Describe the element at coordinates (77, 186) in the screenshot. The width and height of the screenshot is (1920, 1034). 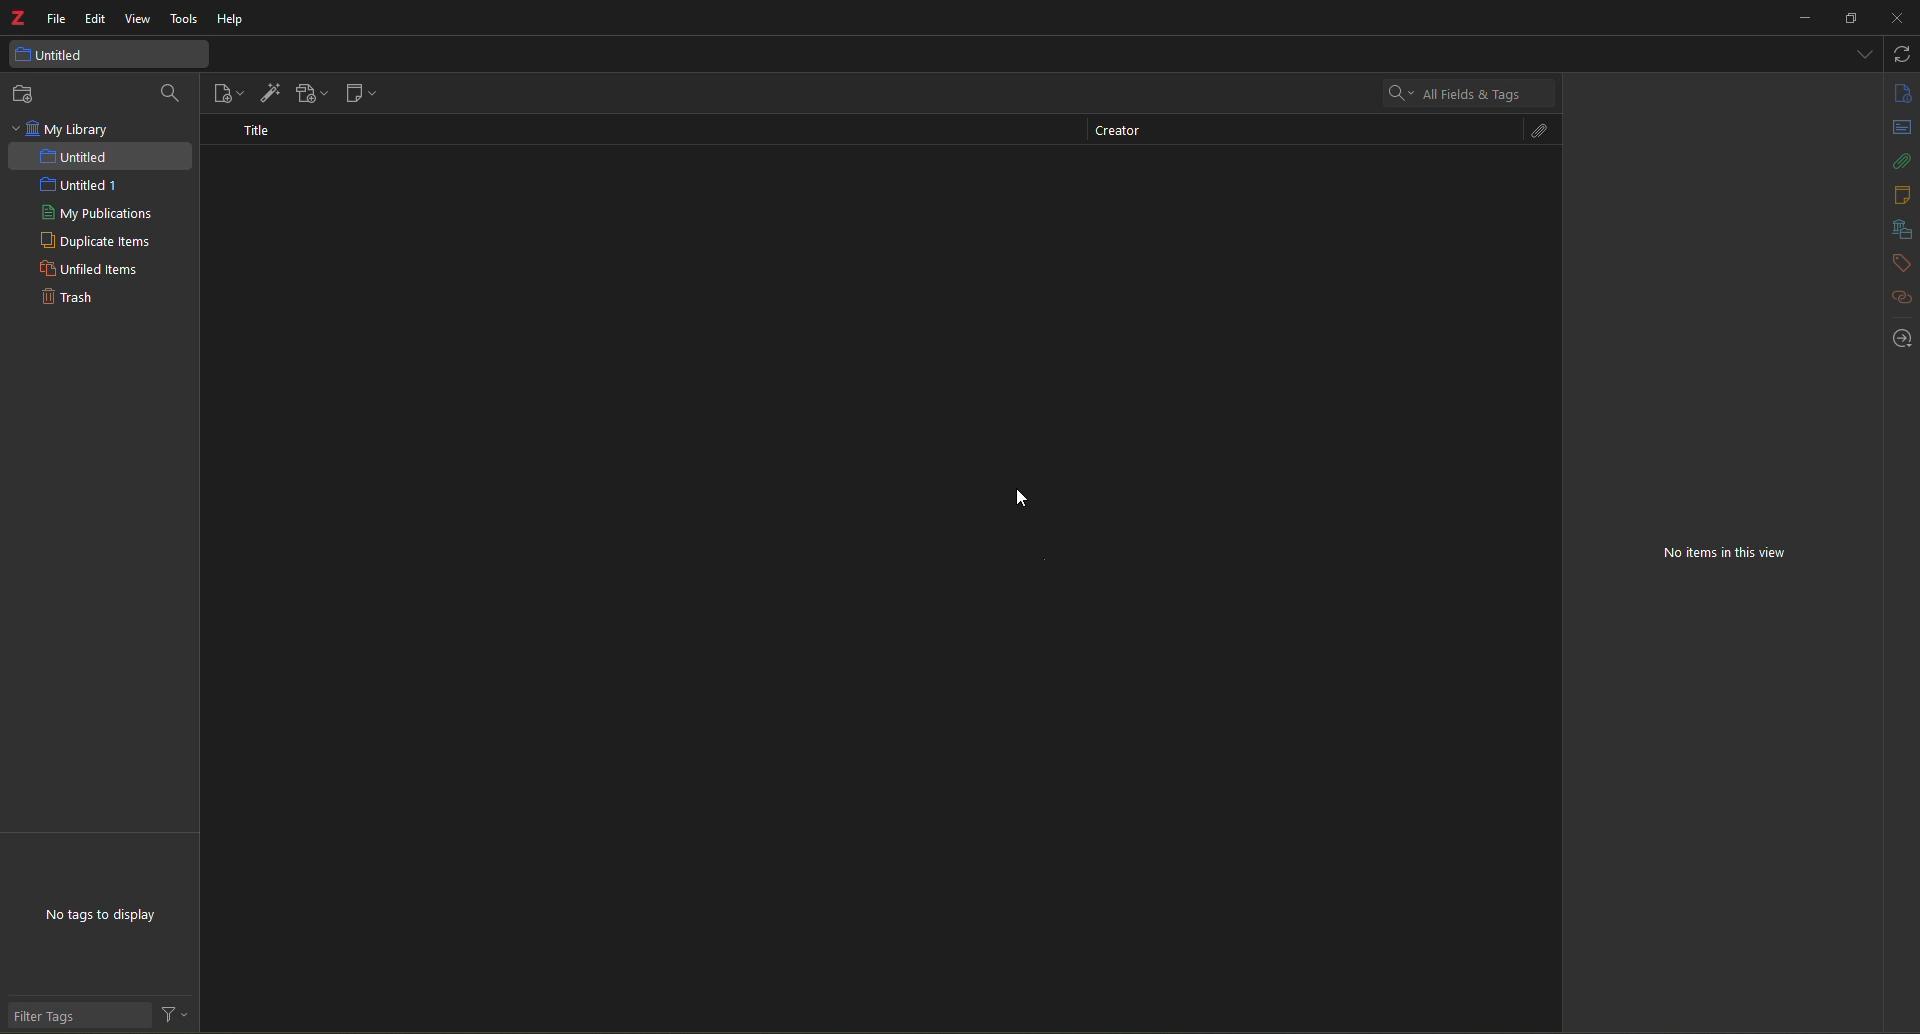
I see `untitled 1` at that location.